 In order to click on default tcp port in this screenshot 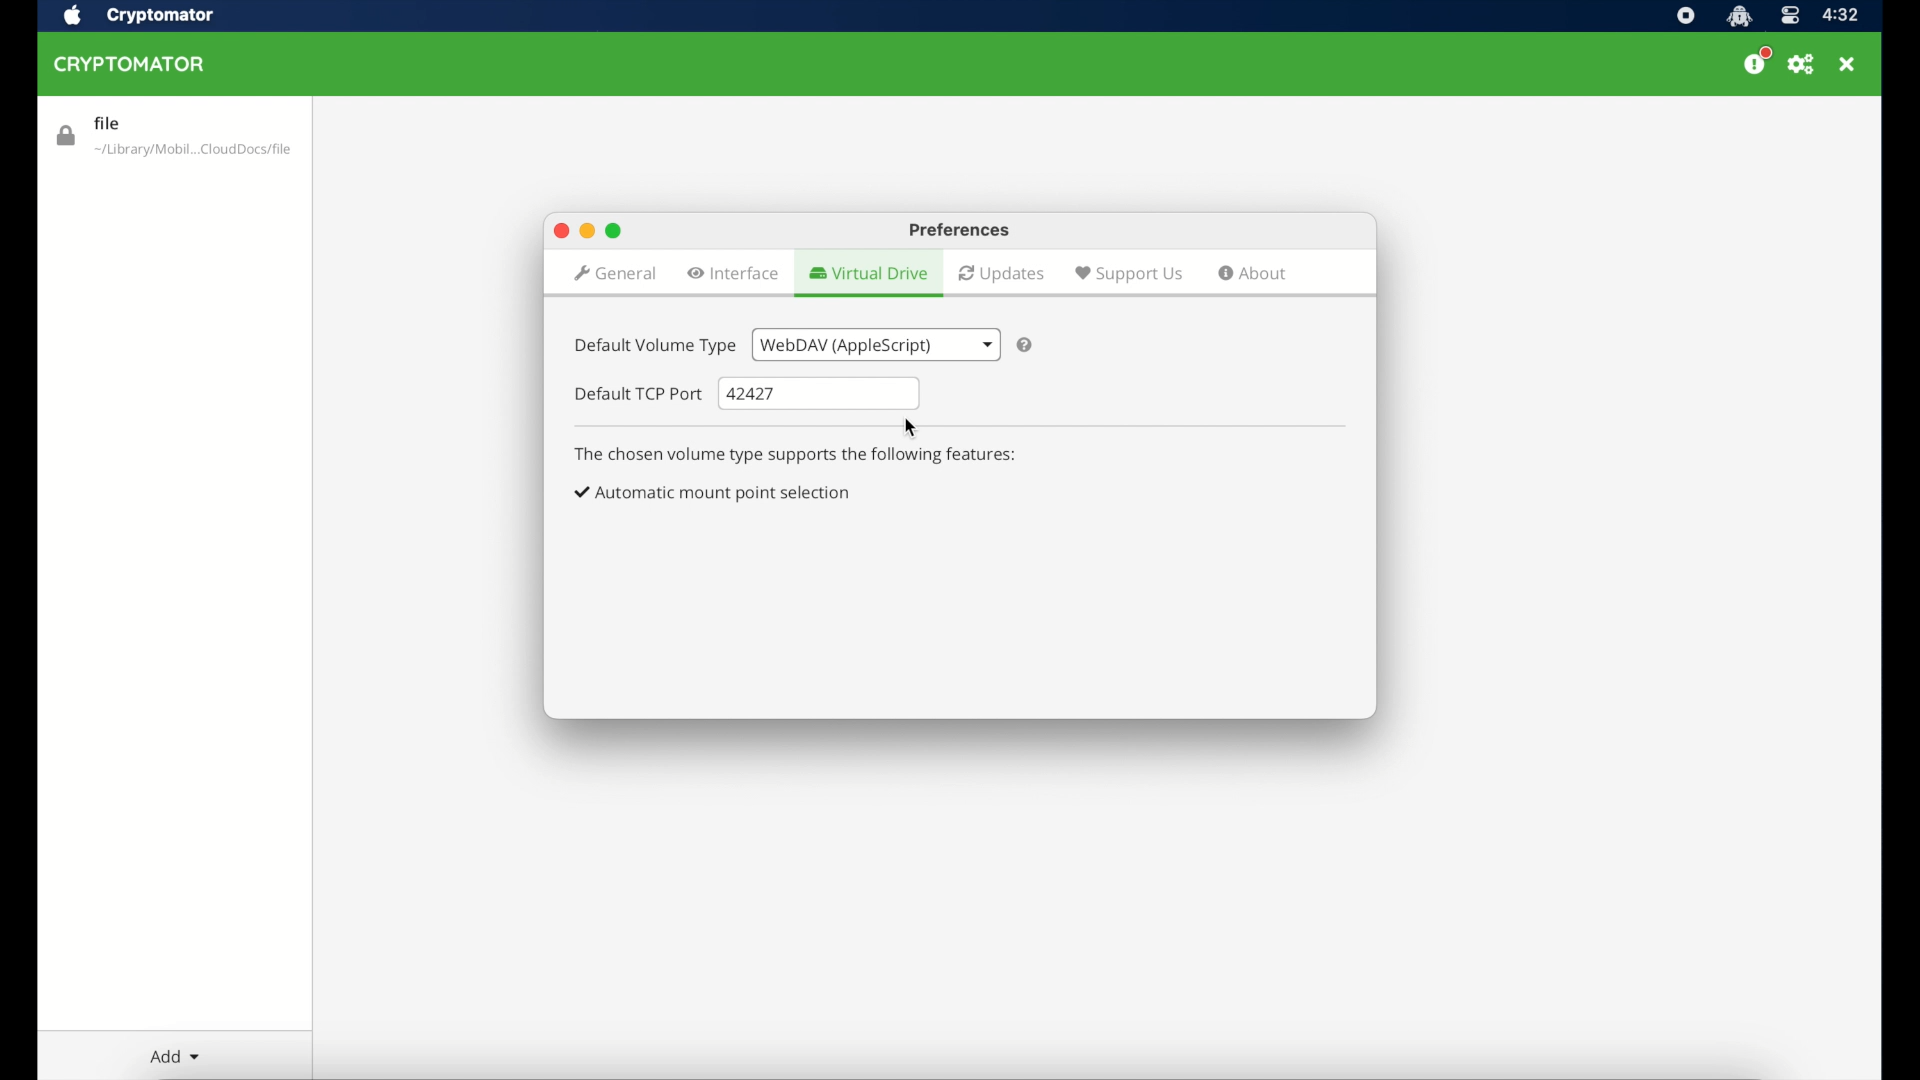, I will do `click(639, 394)`.